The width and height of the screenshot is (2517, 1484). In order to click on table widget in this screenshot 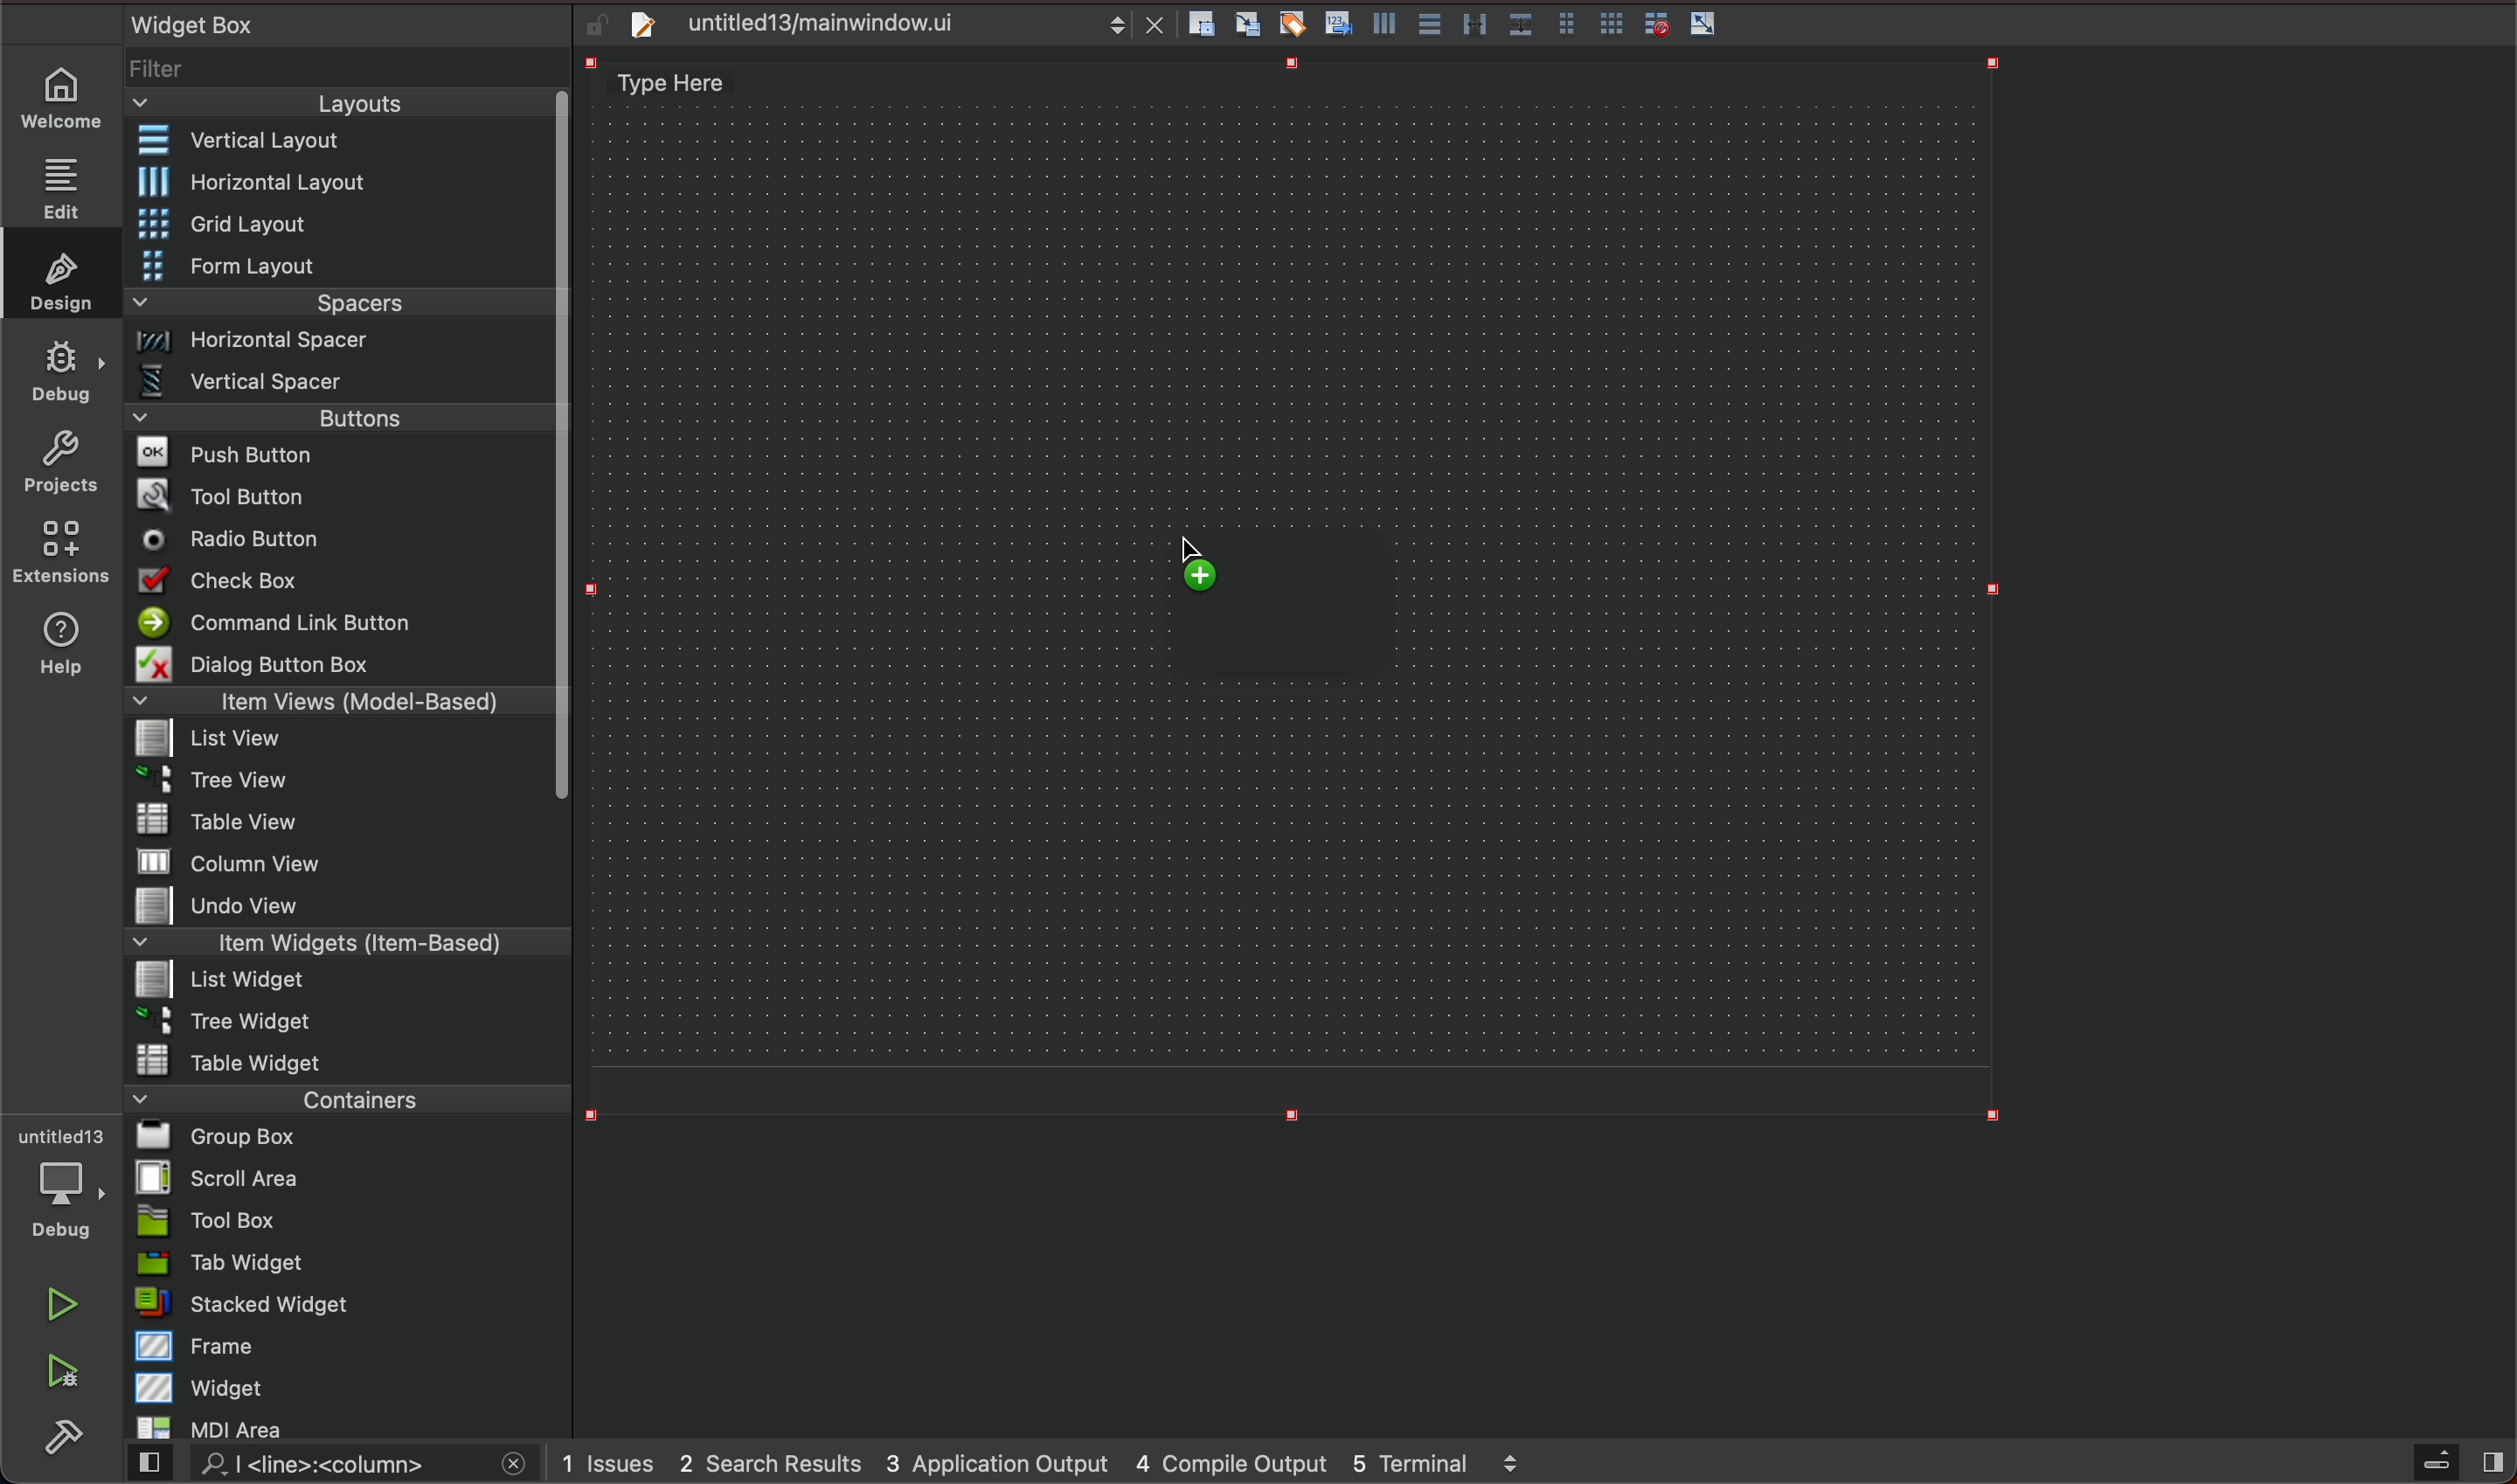, I will do `click(345, 1059)`.